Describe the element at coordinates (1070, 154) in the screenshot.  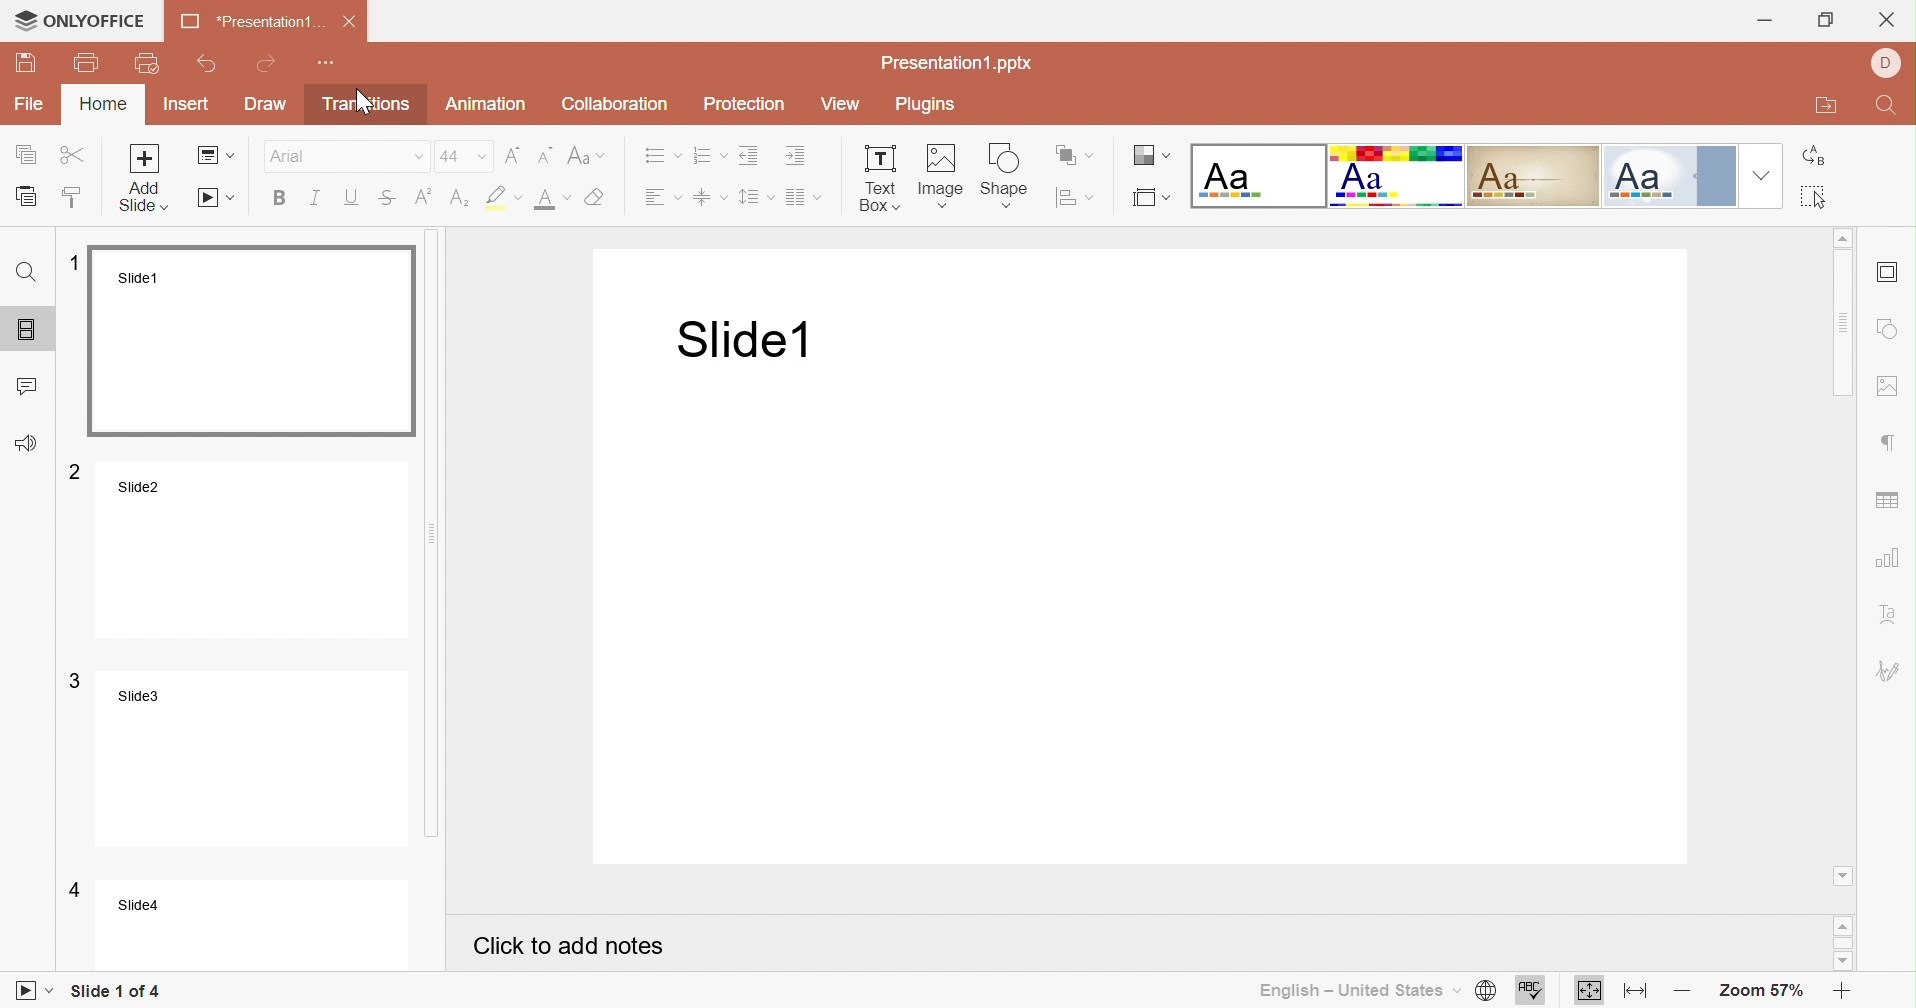
I see `Arrange Shape` at that location.